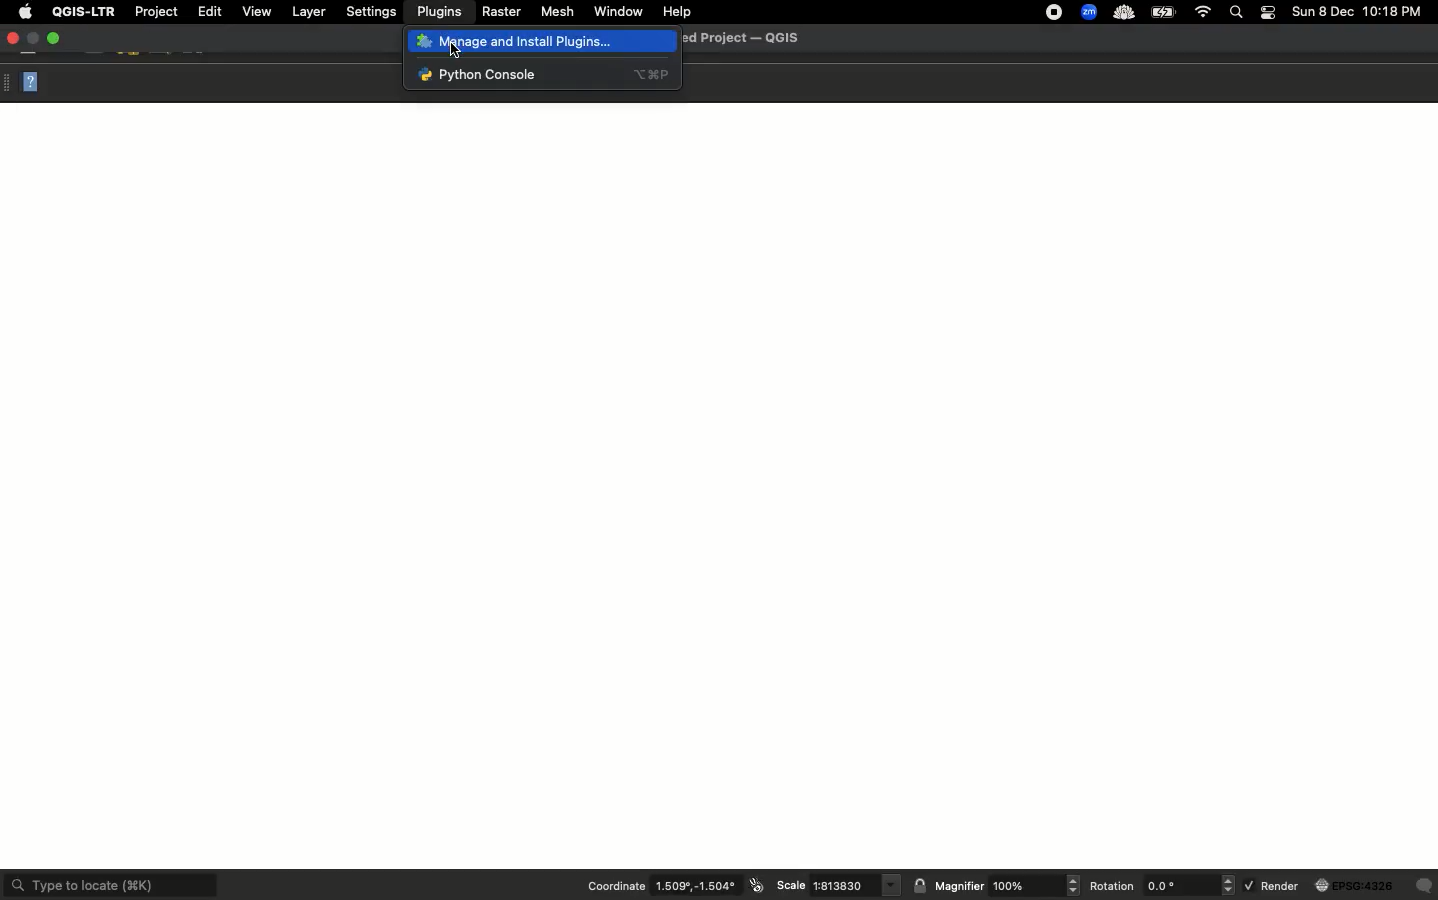 Image resolution: width=1438 pixels, height=900 pixels. Describe the element at coordinates (55, 38) in the screenshot. I see `Maximize` at that location.